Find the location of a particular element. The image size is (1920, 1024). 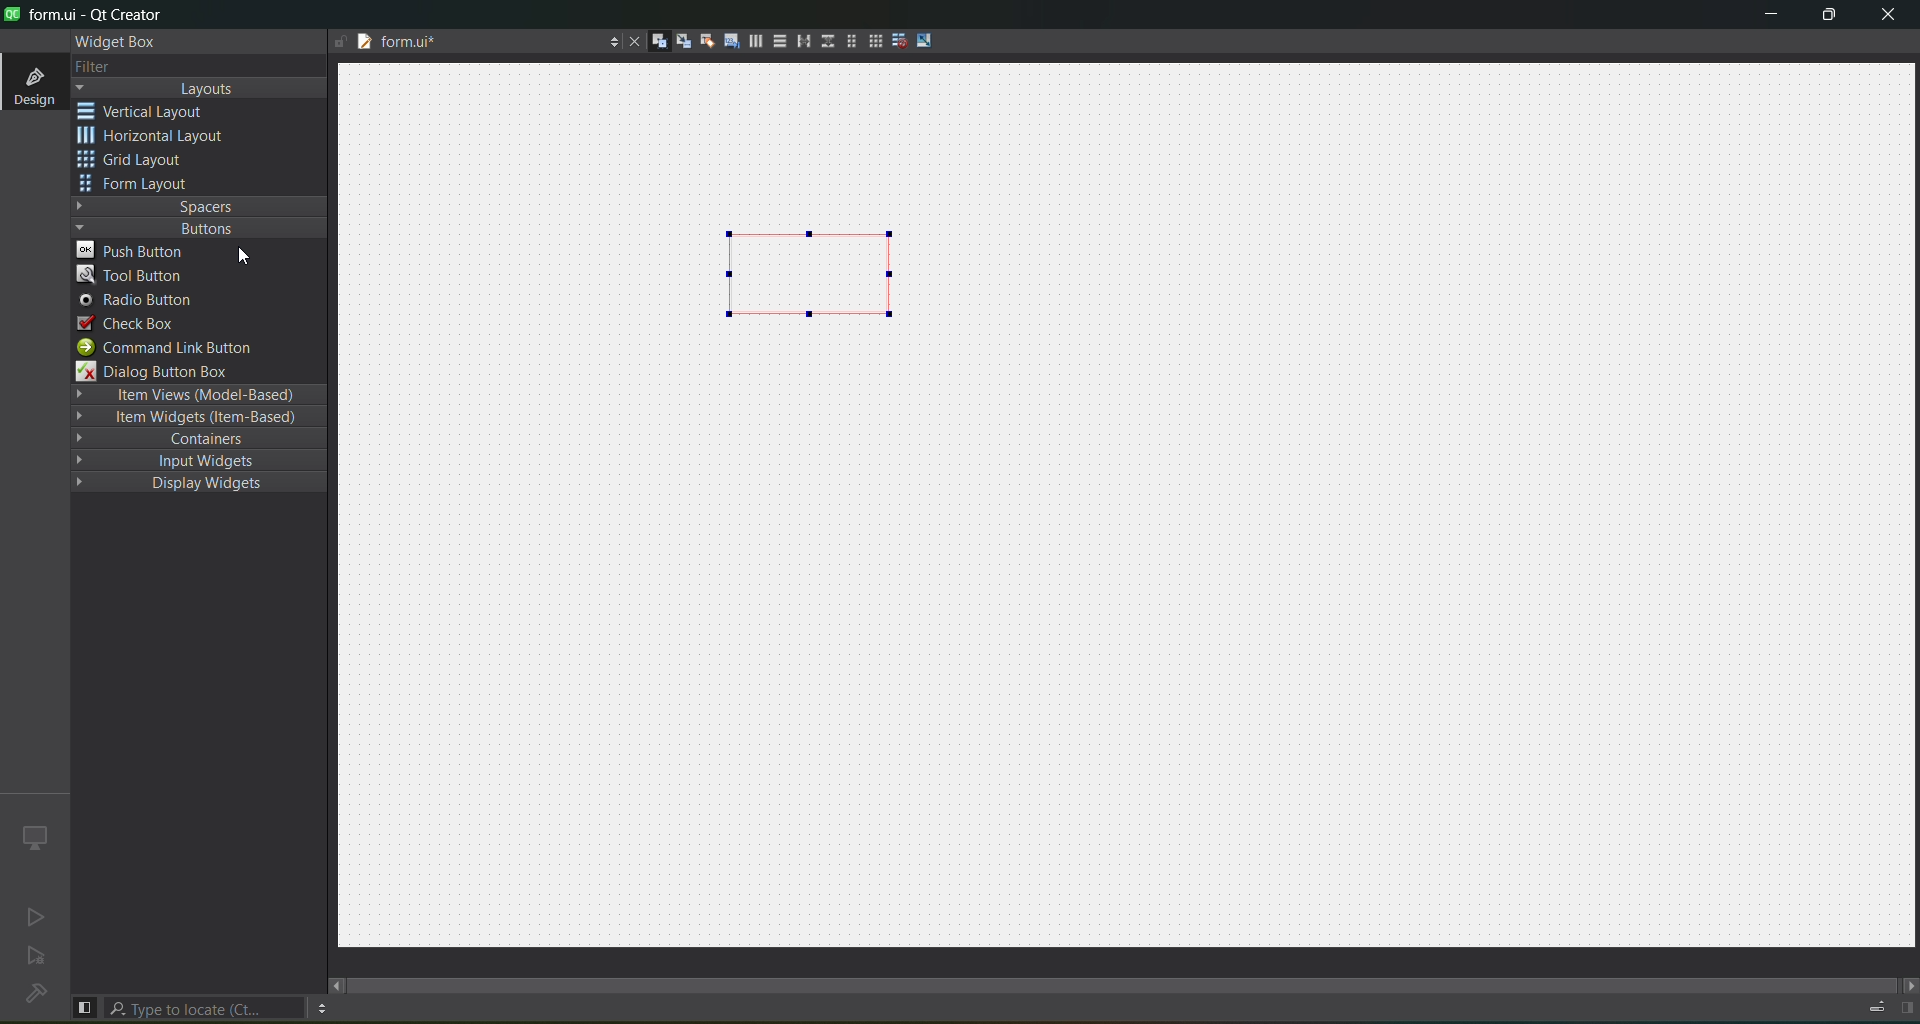

no active is located at coordinates (31, 918).